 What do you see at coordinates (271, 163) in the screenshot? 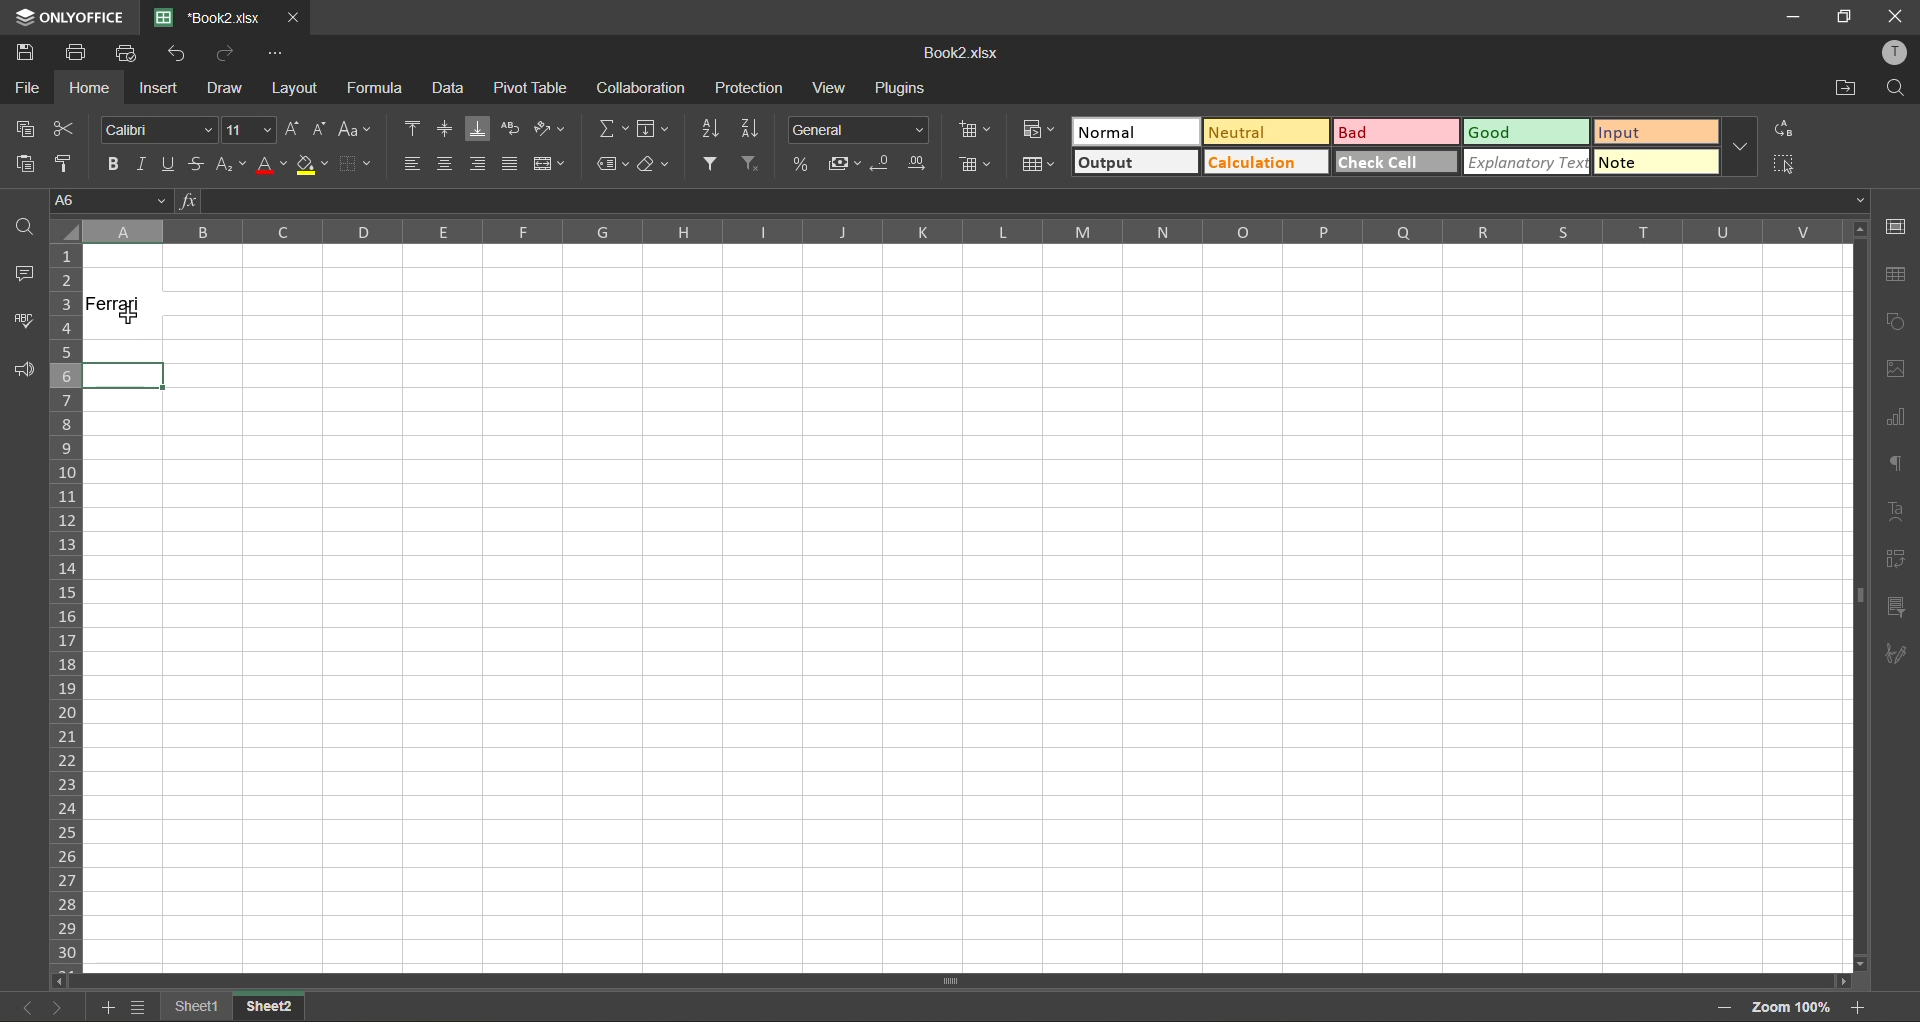
I see `font color` at bounding box center [271, 163].